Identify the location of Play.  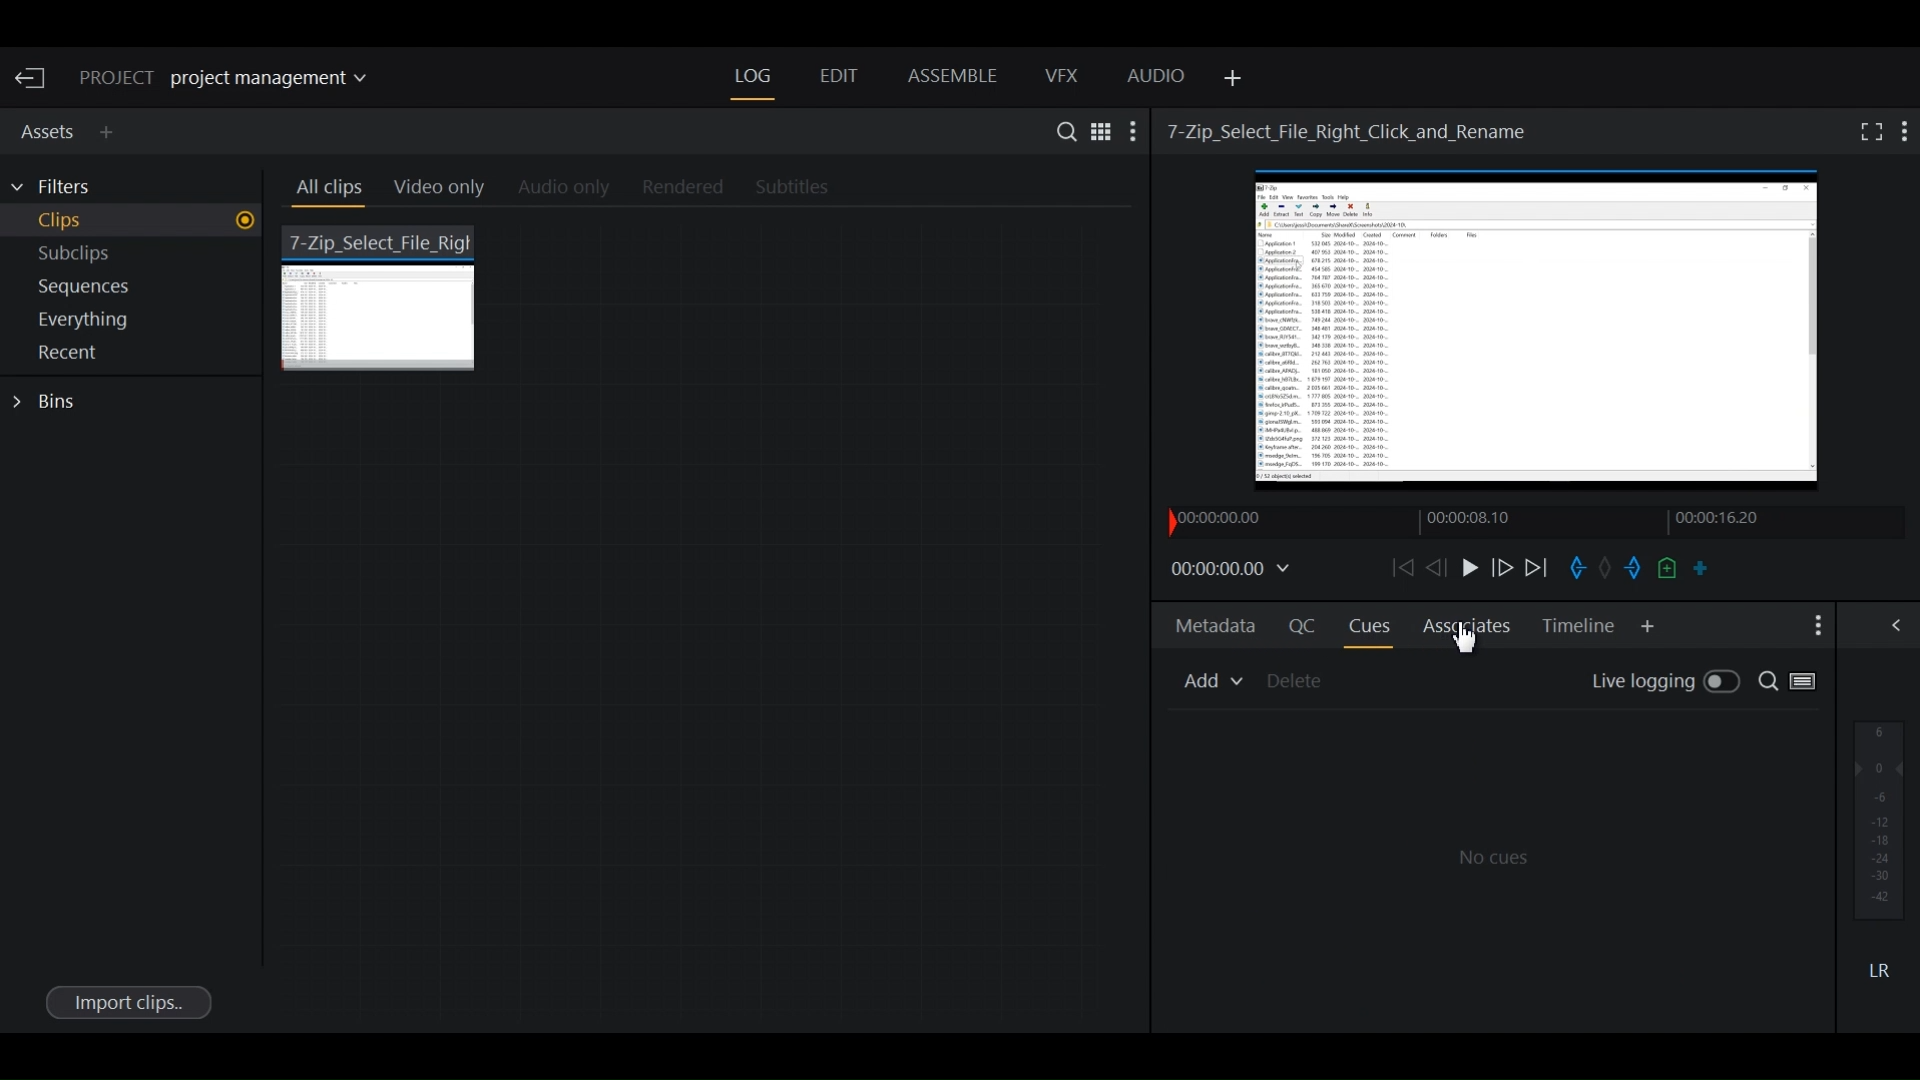
(1468, 567).